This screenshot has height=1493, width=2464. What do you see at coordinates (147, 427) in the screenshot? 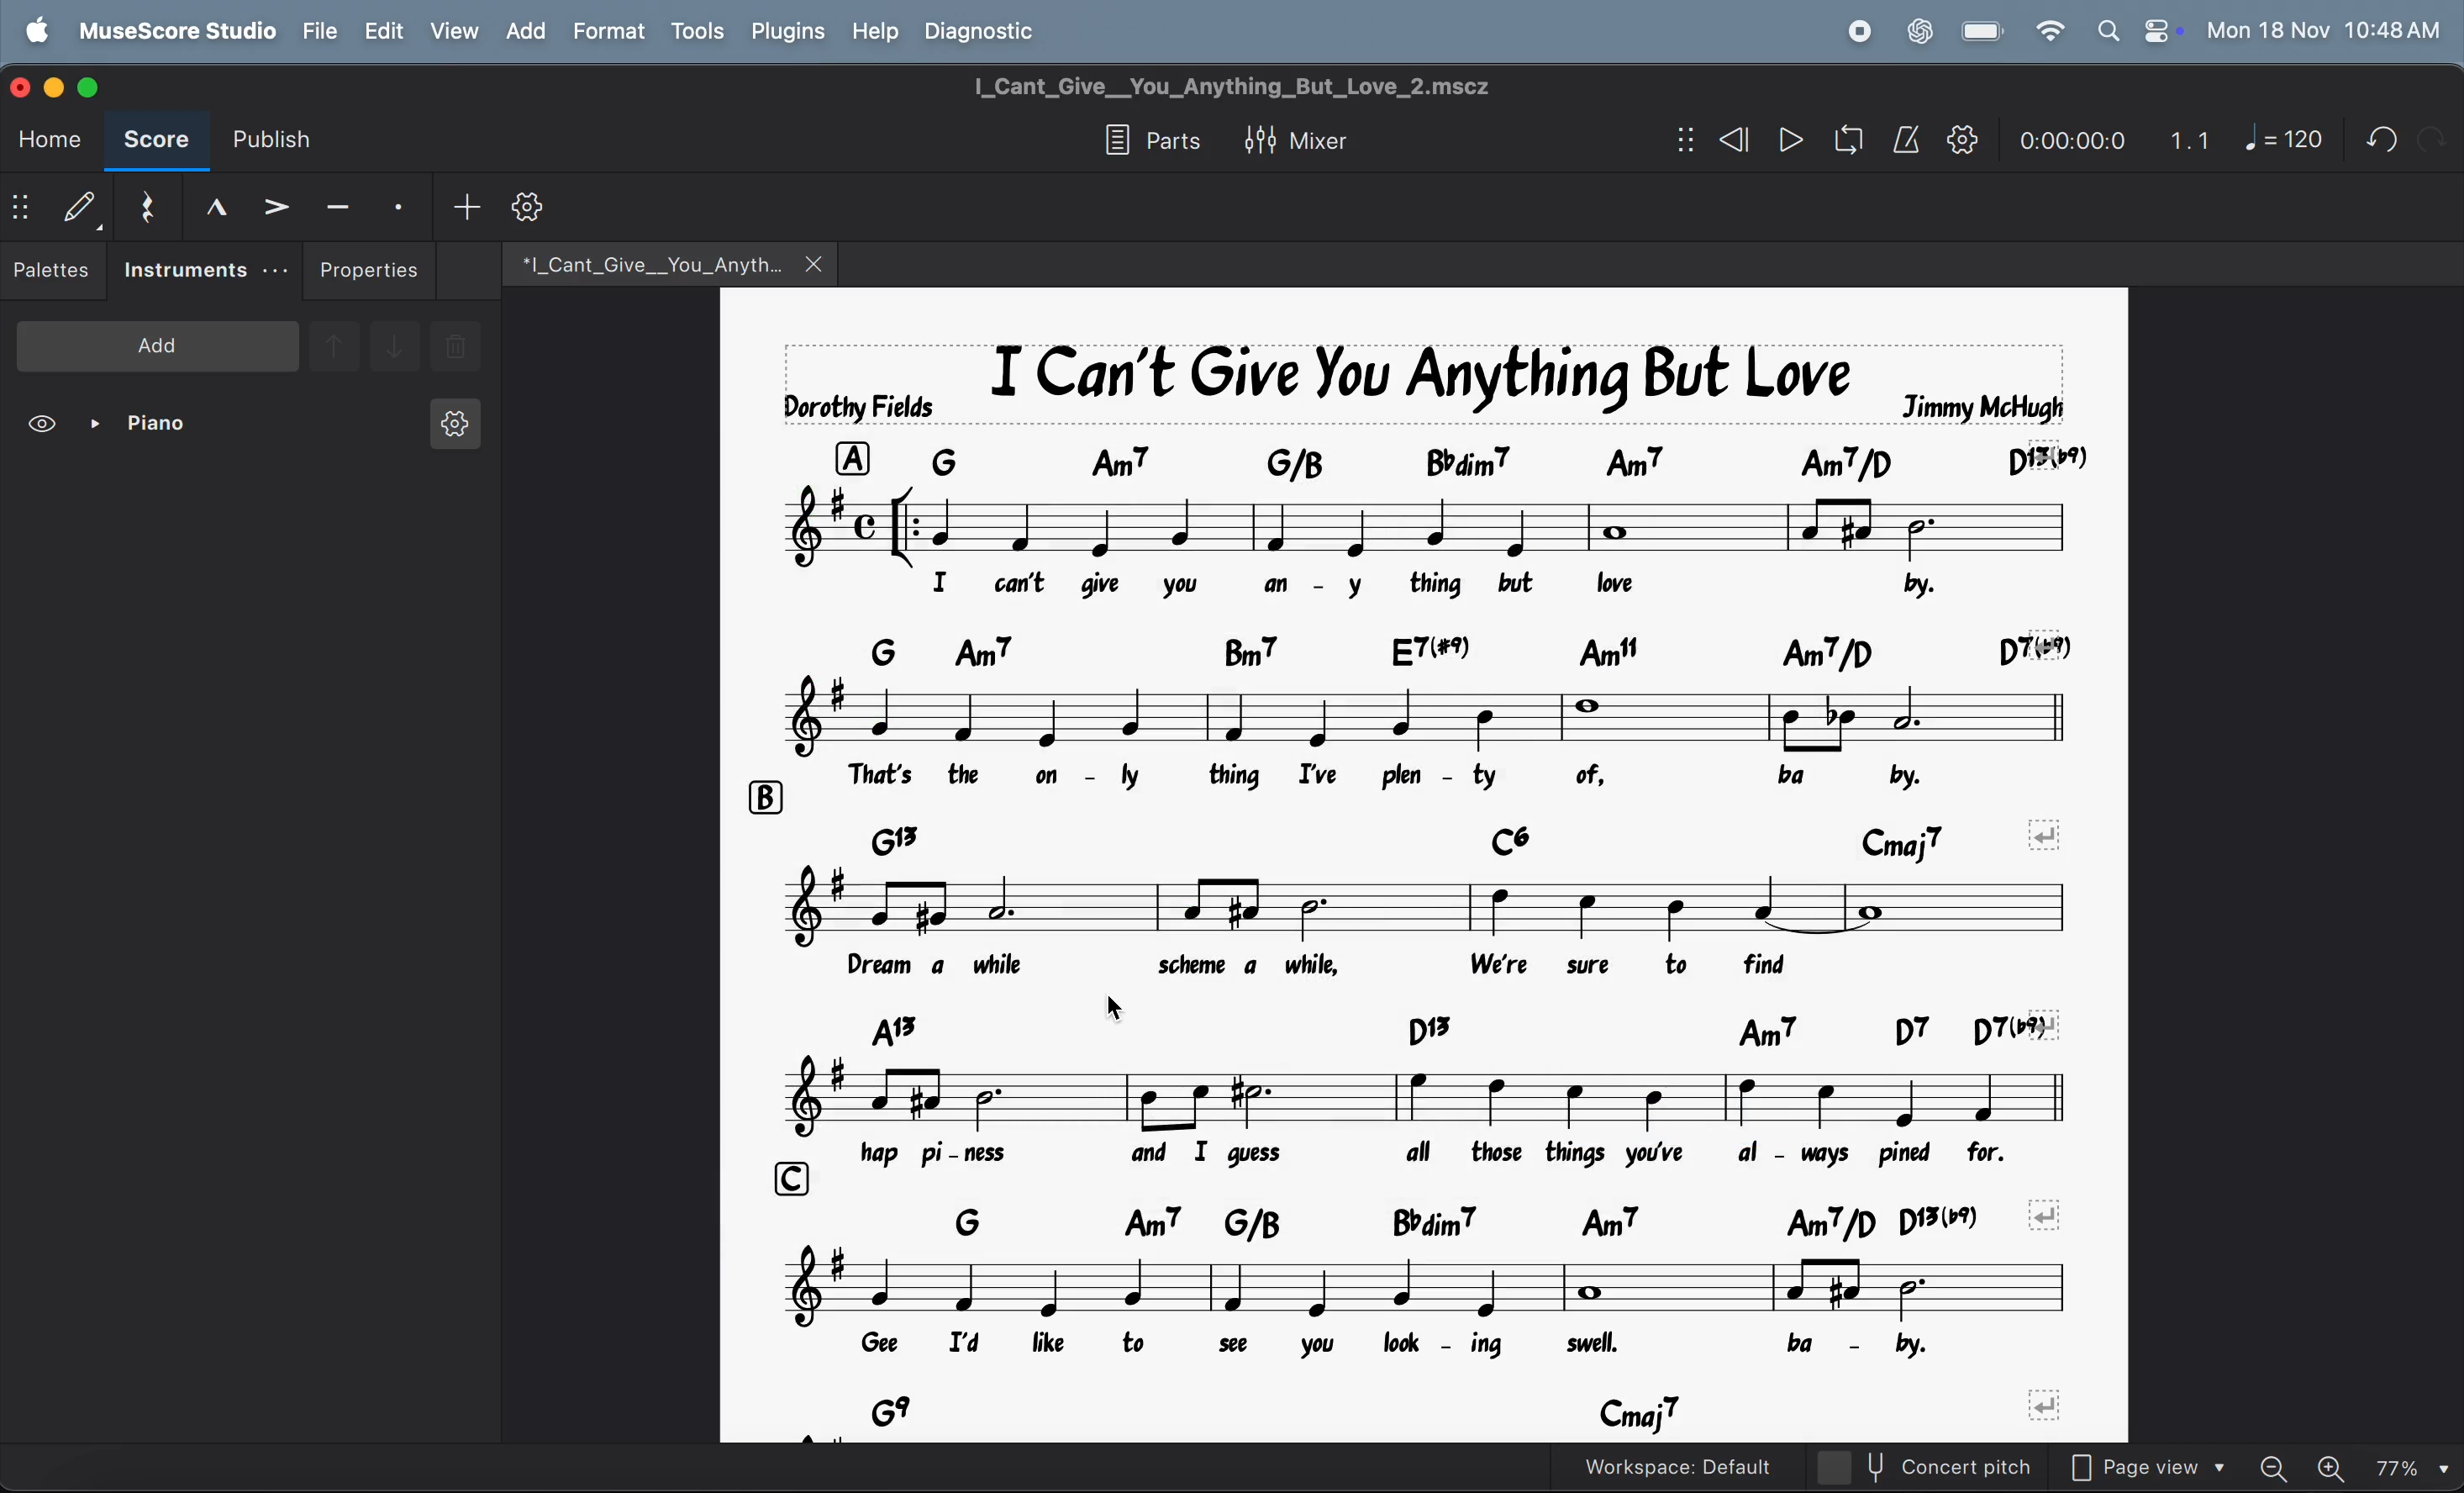
I see `piano` at bounding box center [147, 427].